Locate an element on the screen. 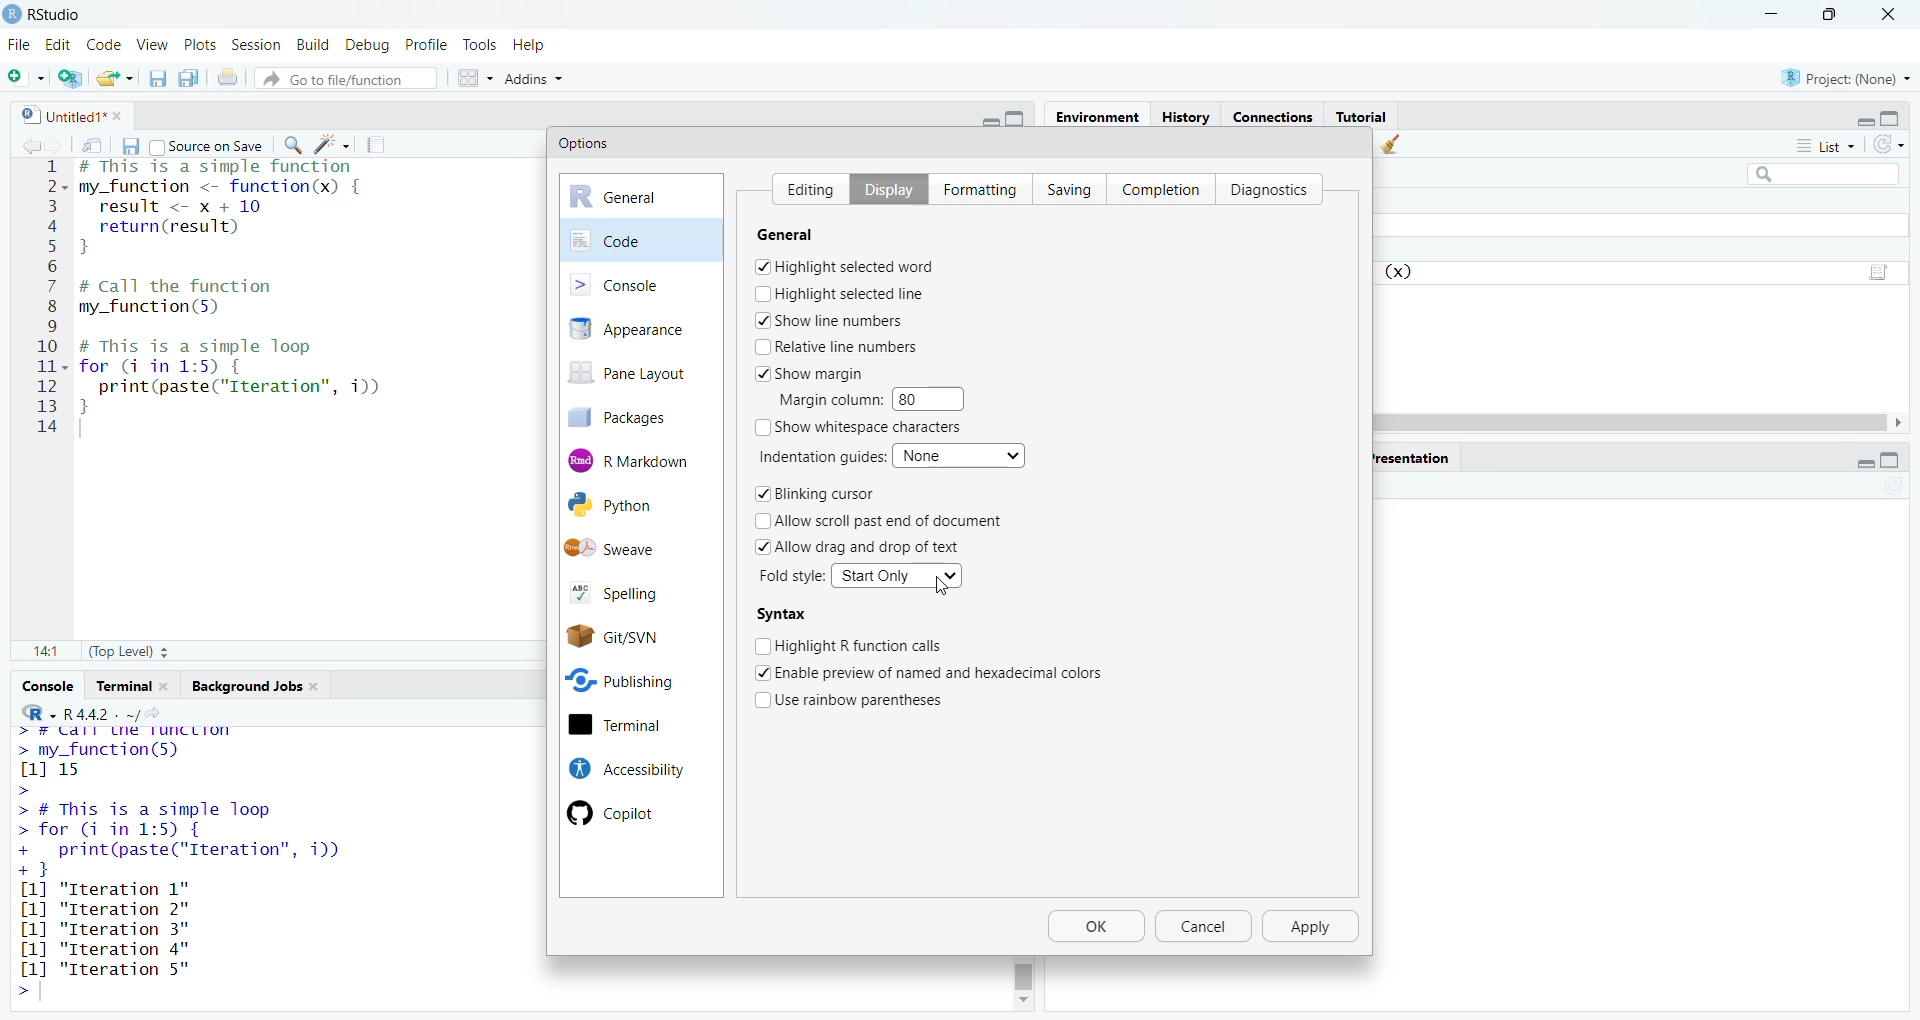 Image resolution: width=1920 pixels, height=1020 pixels. Highlight R function calls is located at coordinates (851, 644).